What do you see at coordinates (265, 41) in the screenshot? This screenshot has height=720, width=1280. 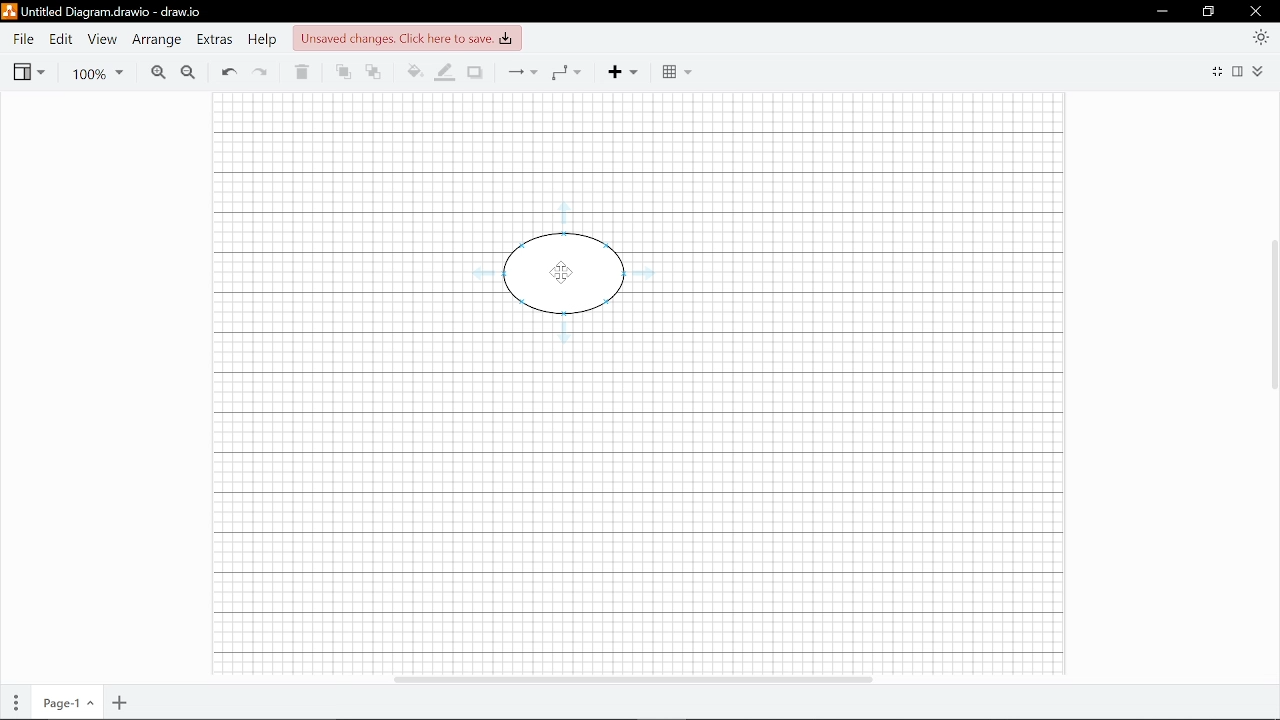 I see `Help` at bounding box center [265, 41].